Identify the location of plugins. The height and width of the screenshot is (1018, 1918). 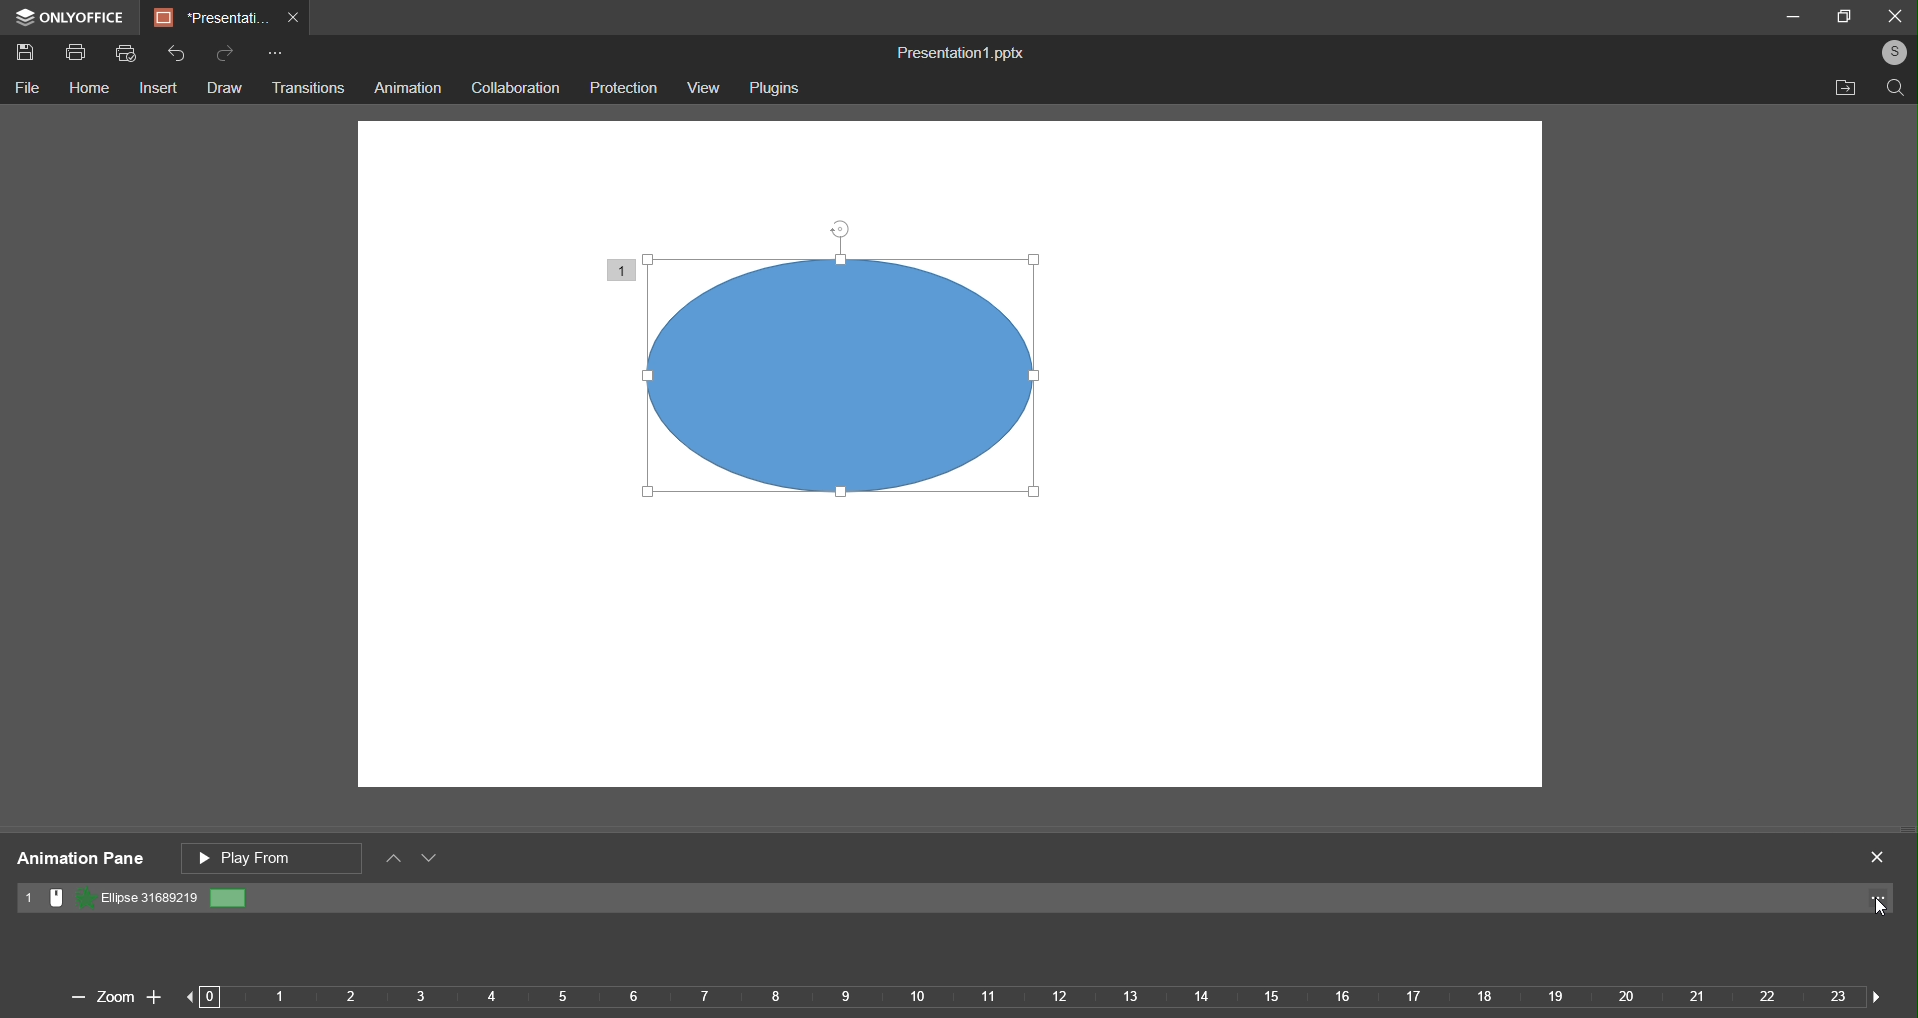
(773, 88).